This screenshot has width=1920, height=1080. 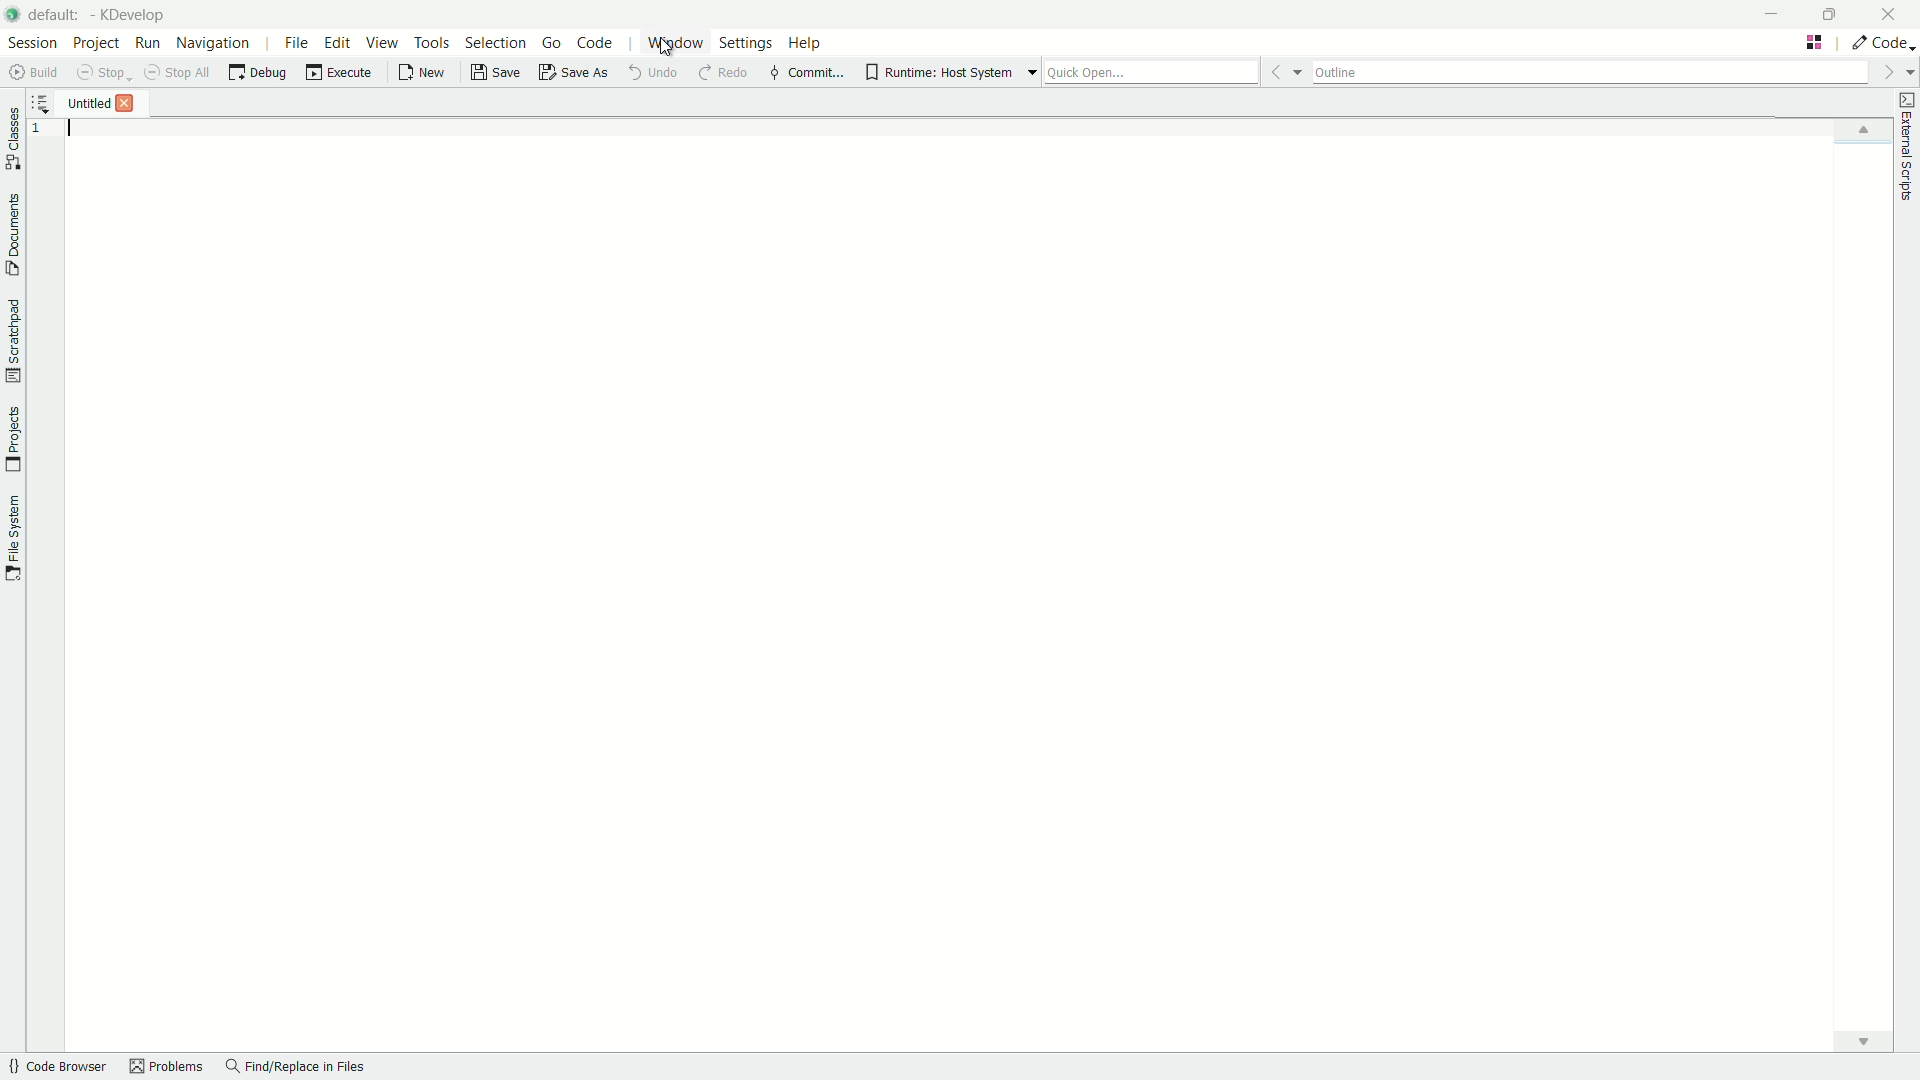 I want to click on execute actions to change the area, so click(x=1883, y=45).